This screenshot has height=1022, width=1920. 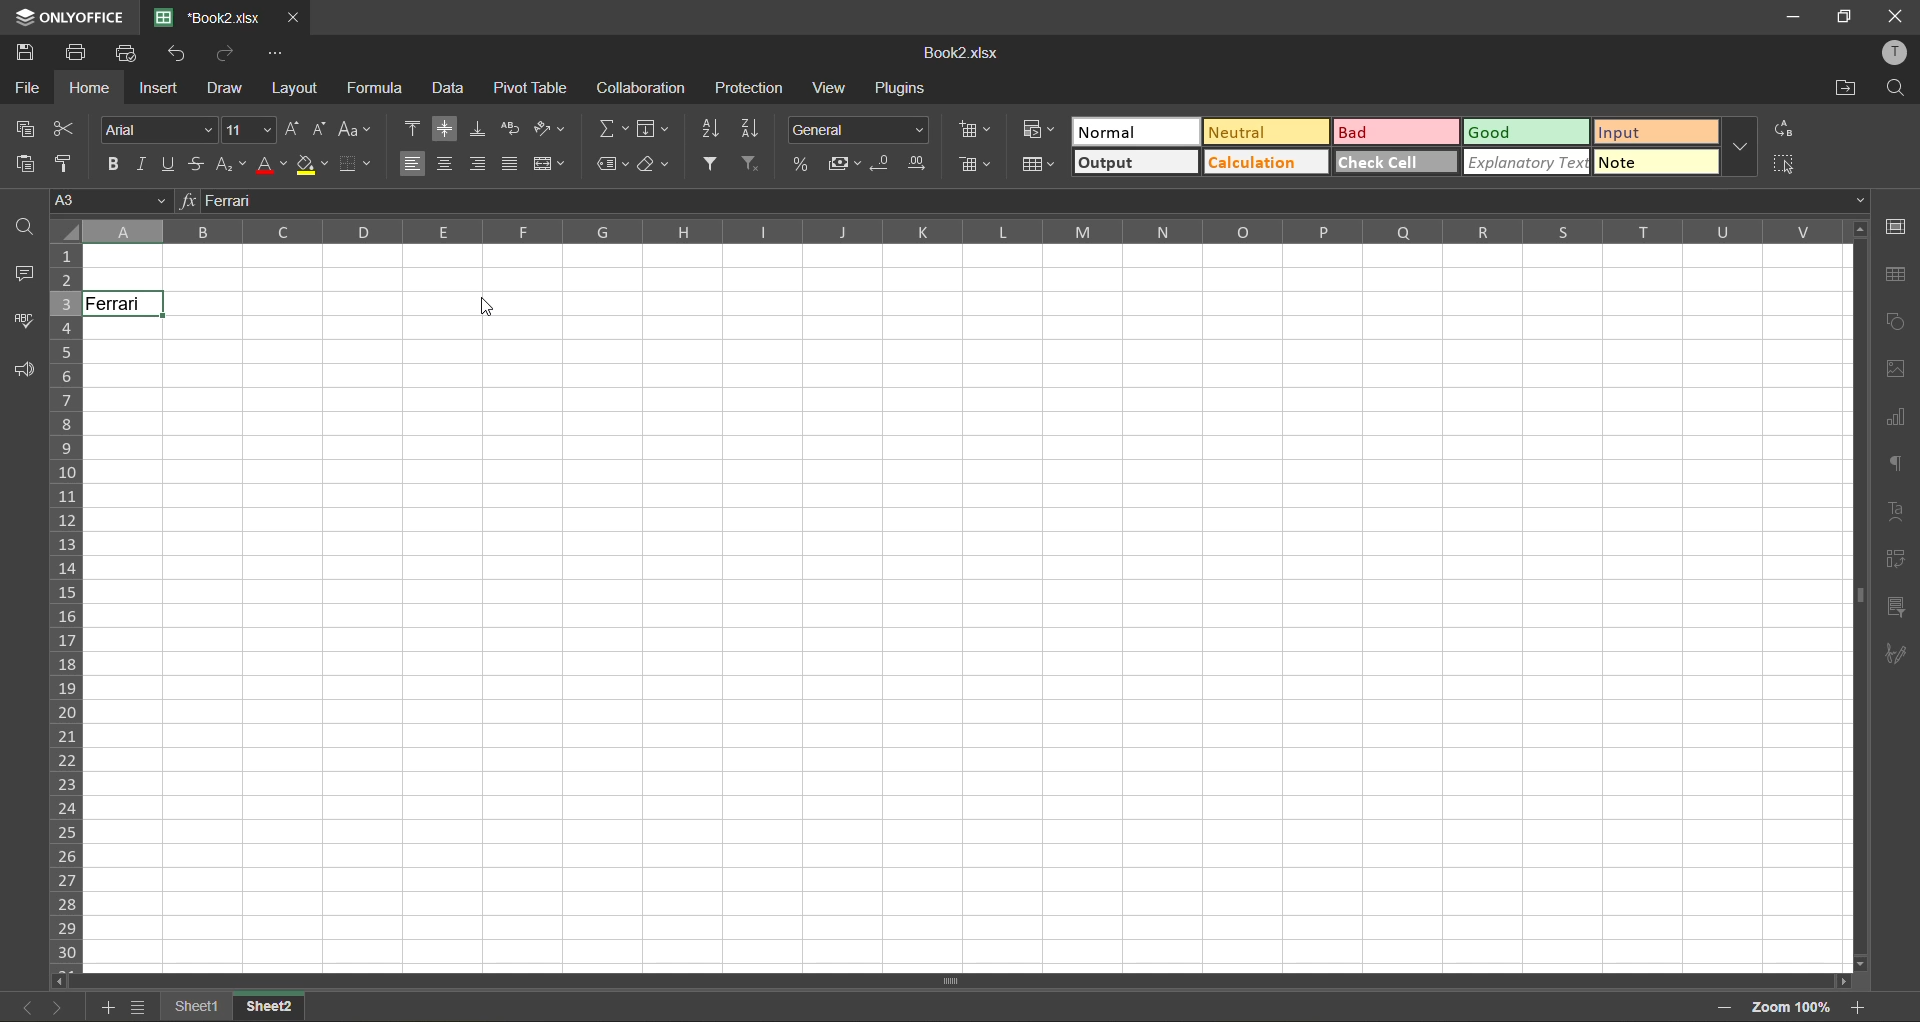 I want to click on font color, so click(x=273, y=164).